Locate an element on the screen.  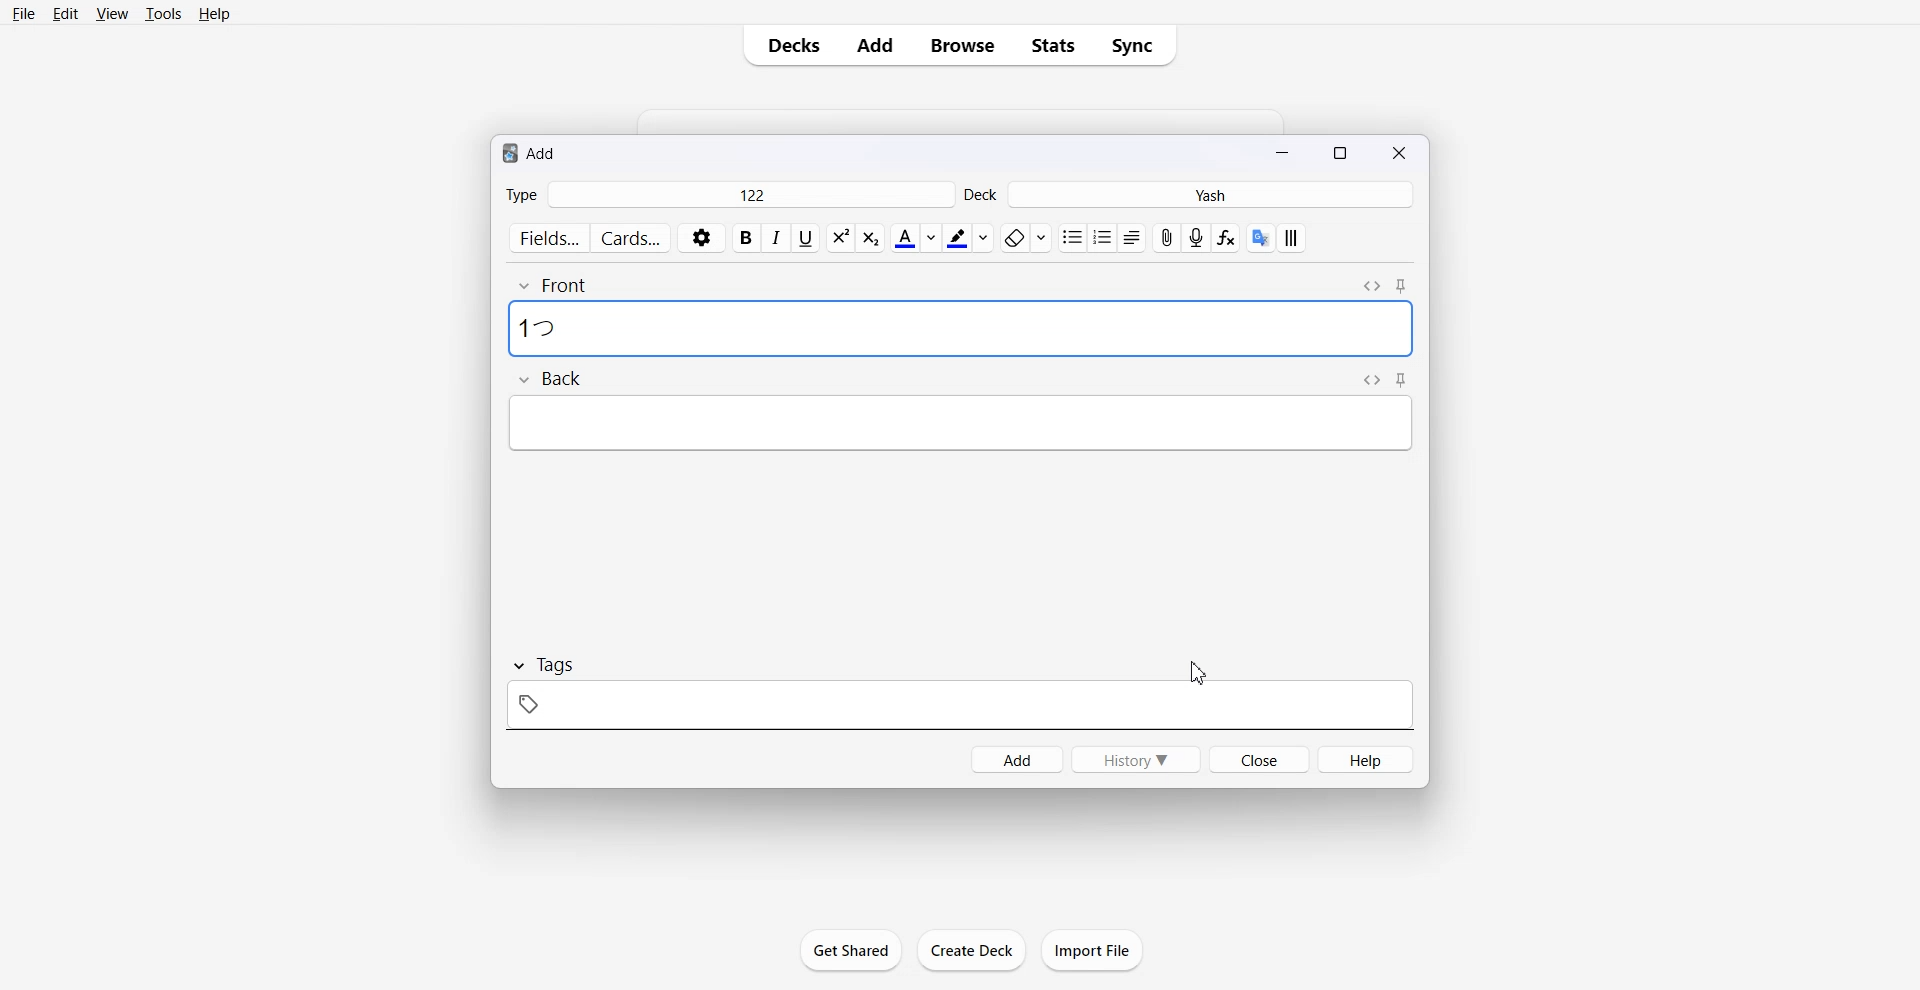
tag space is located at coordinates (959, 704).